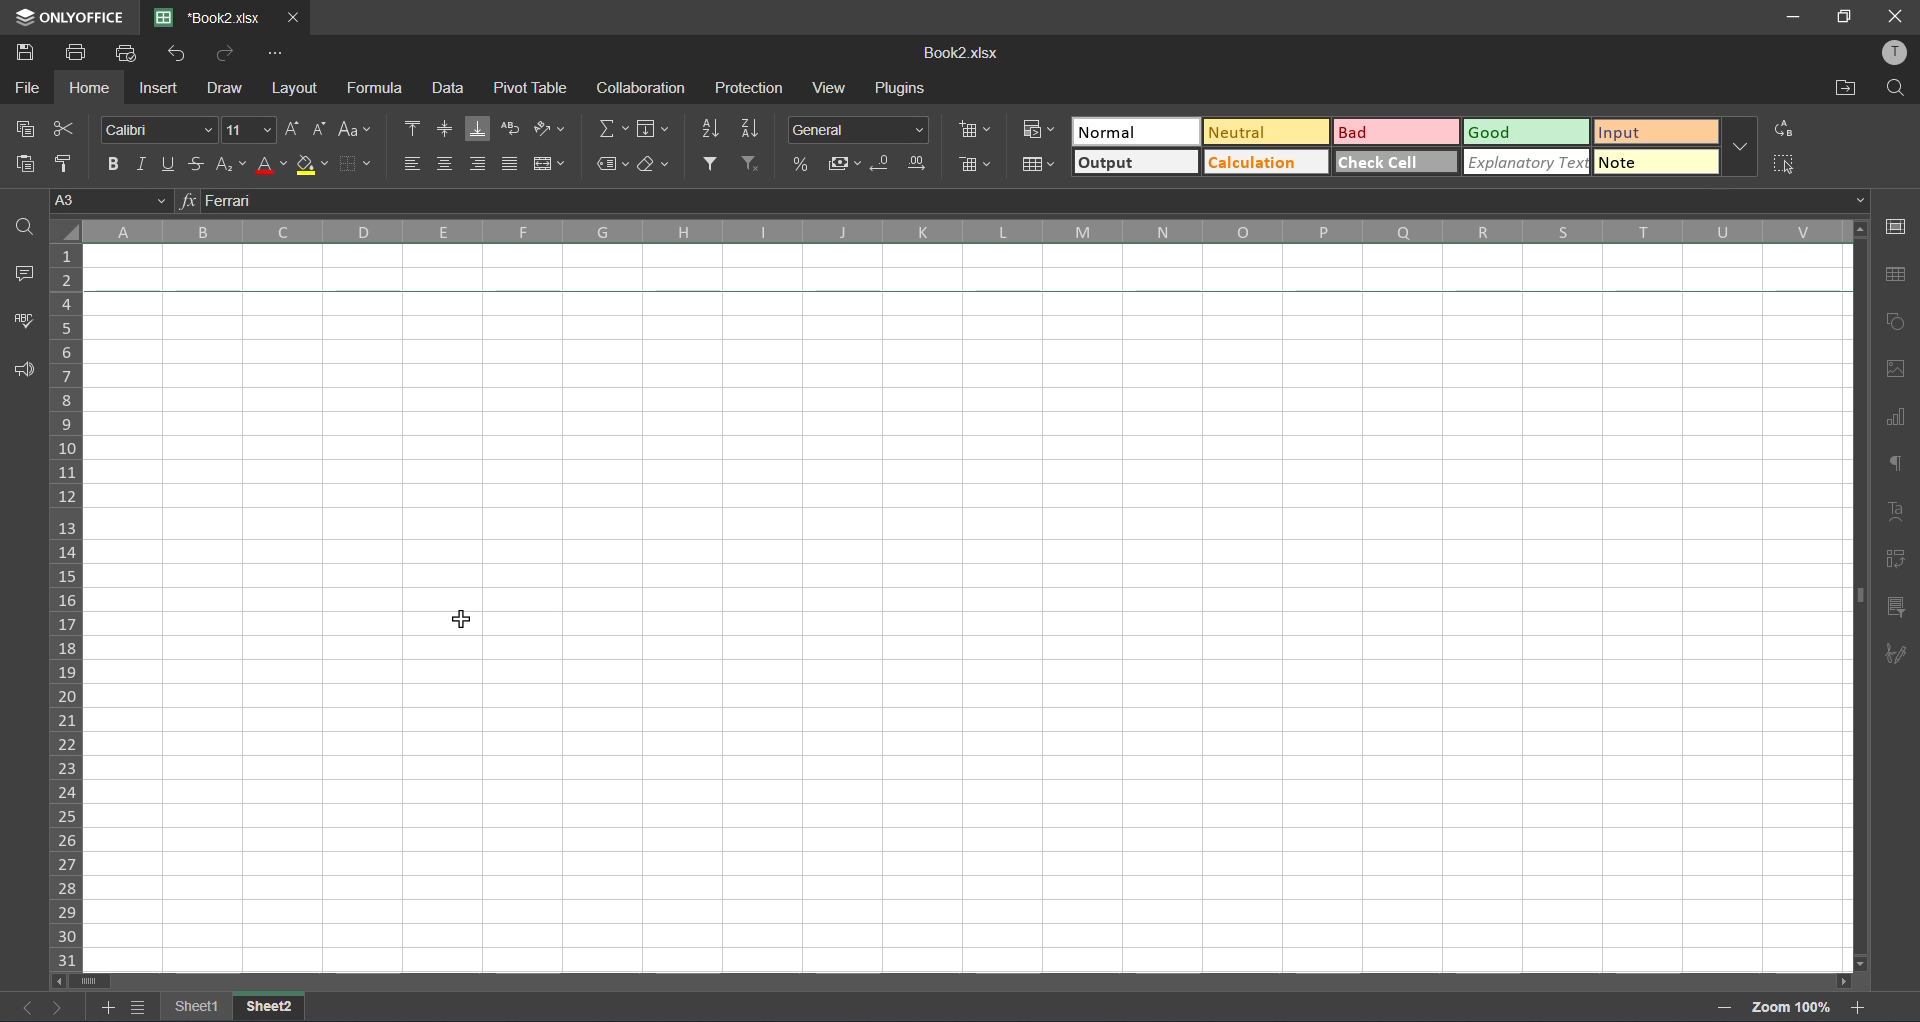 The width and height of the screenshot is (1920, 1022). I want to click on sort ascending , so click(713, 129).